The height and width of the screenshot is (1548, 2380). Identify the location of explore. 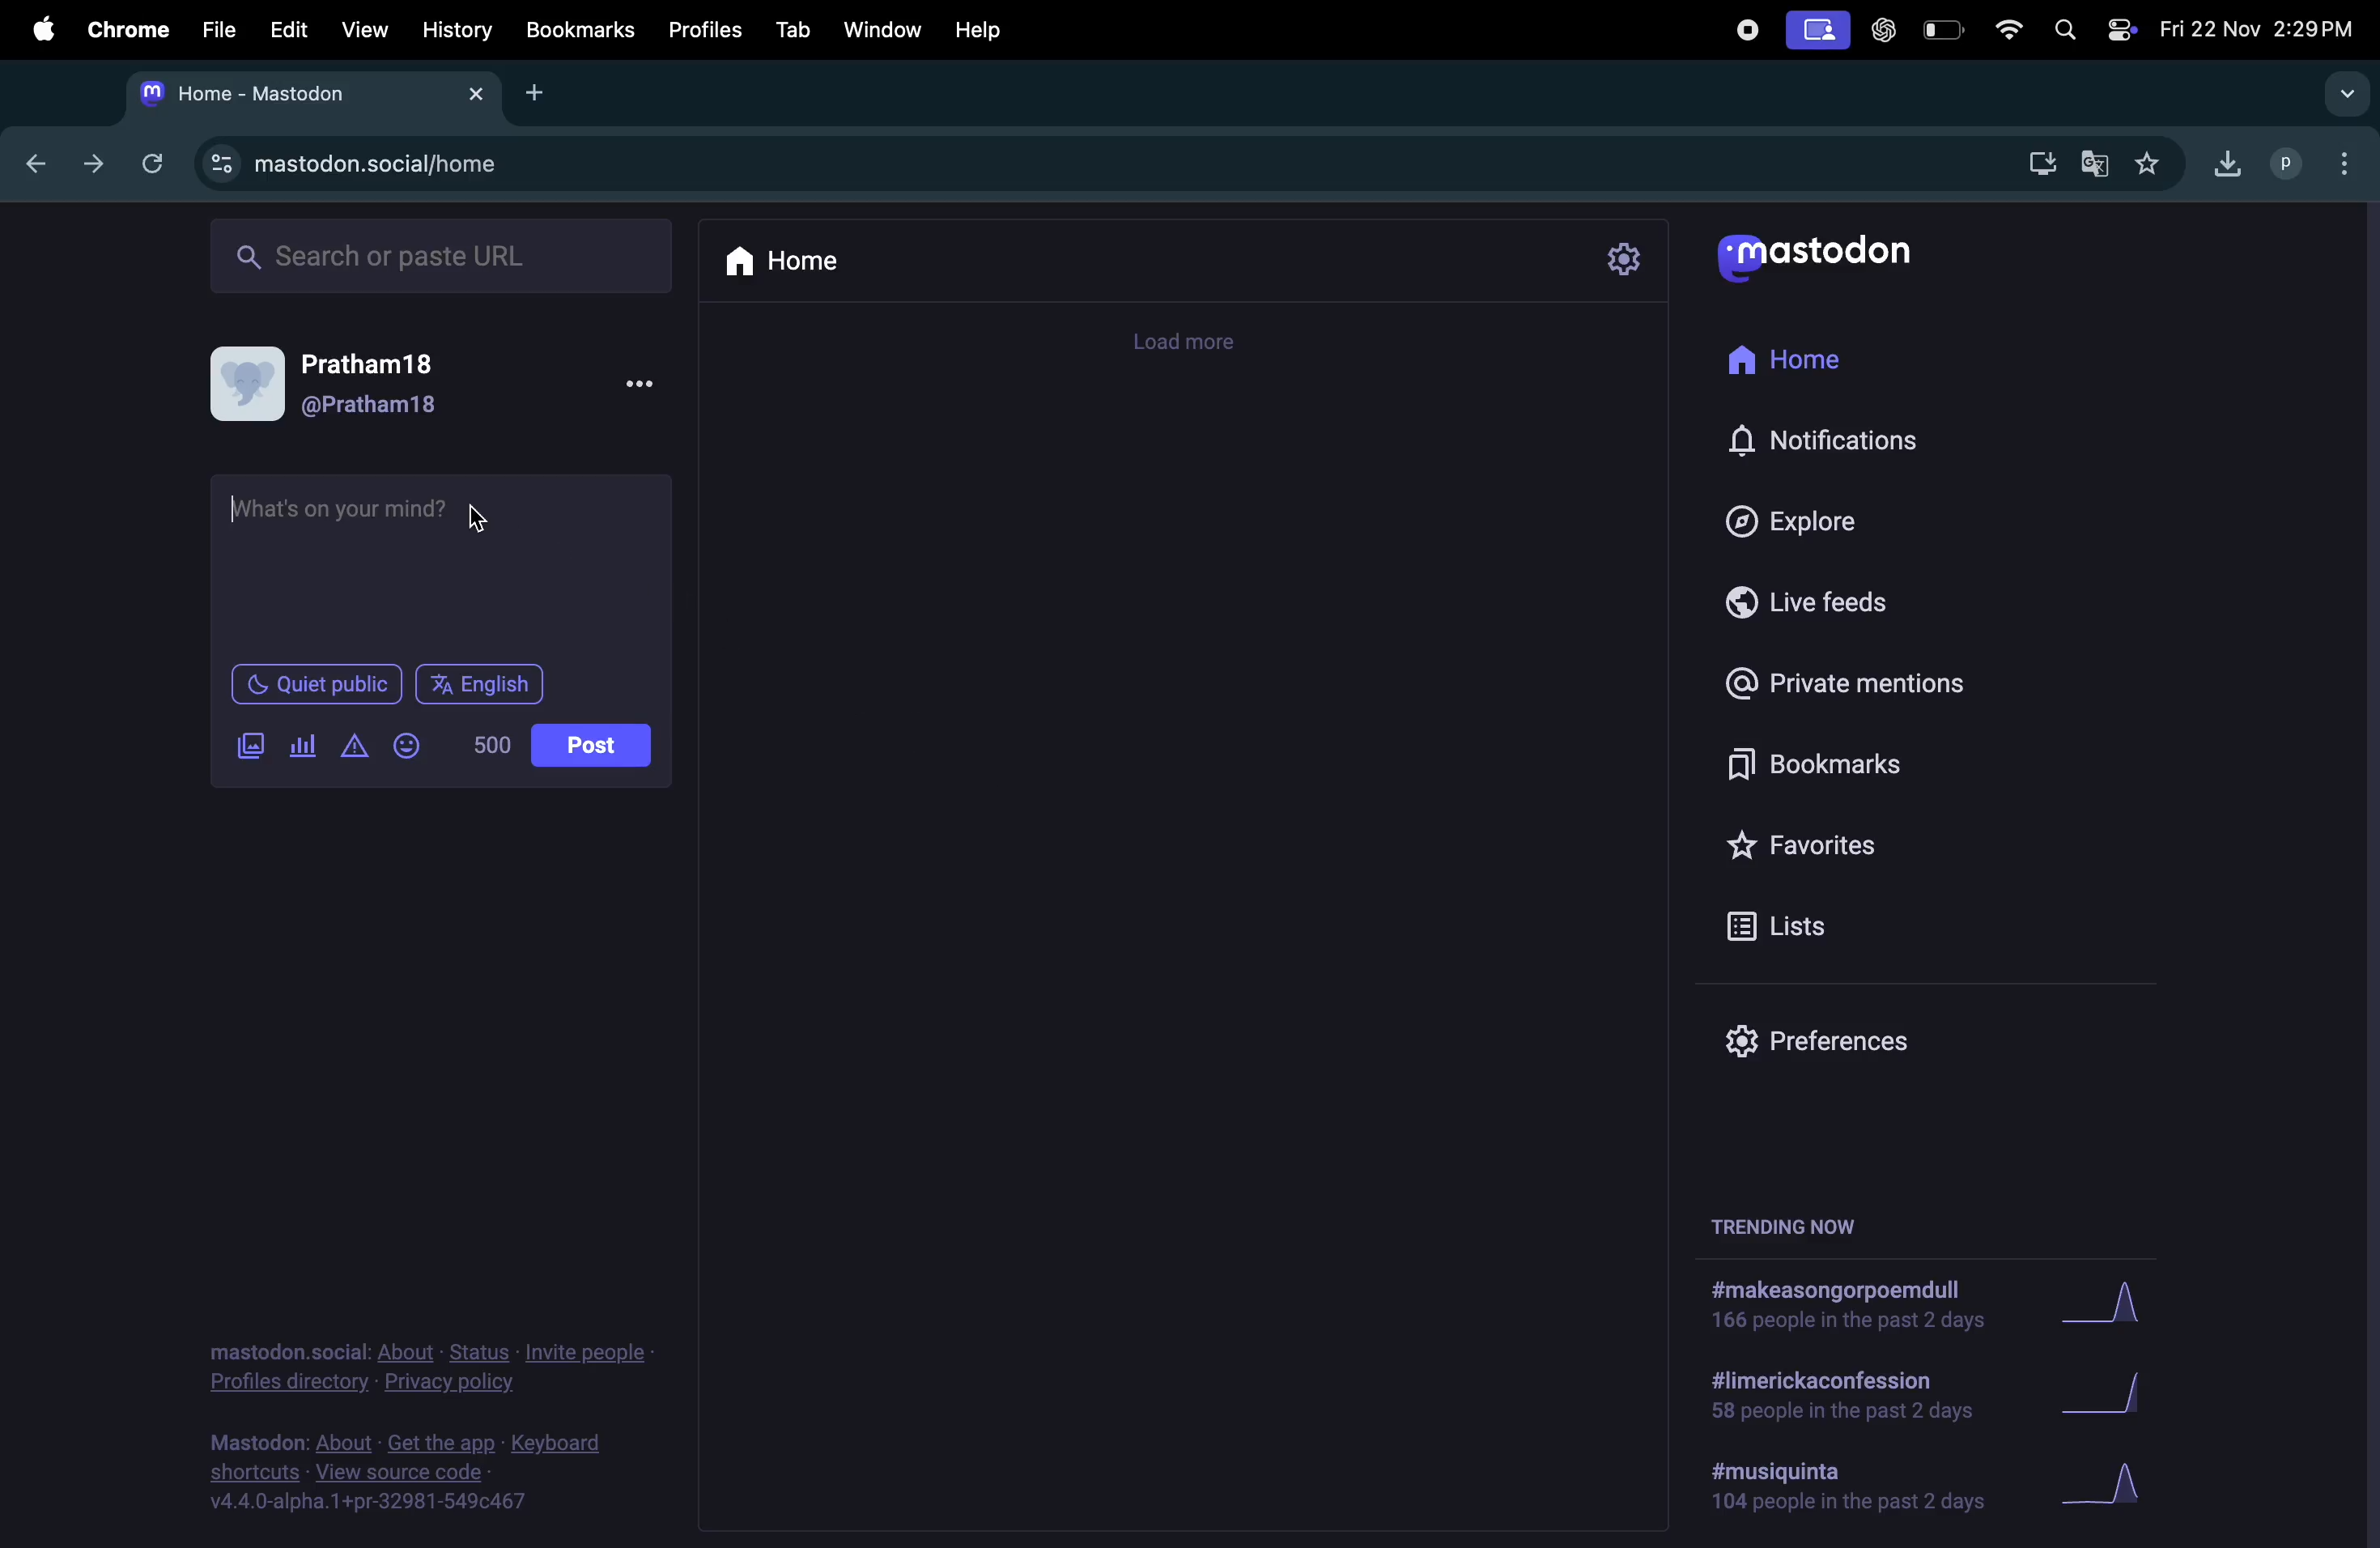
(1873, 520).